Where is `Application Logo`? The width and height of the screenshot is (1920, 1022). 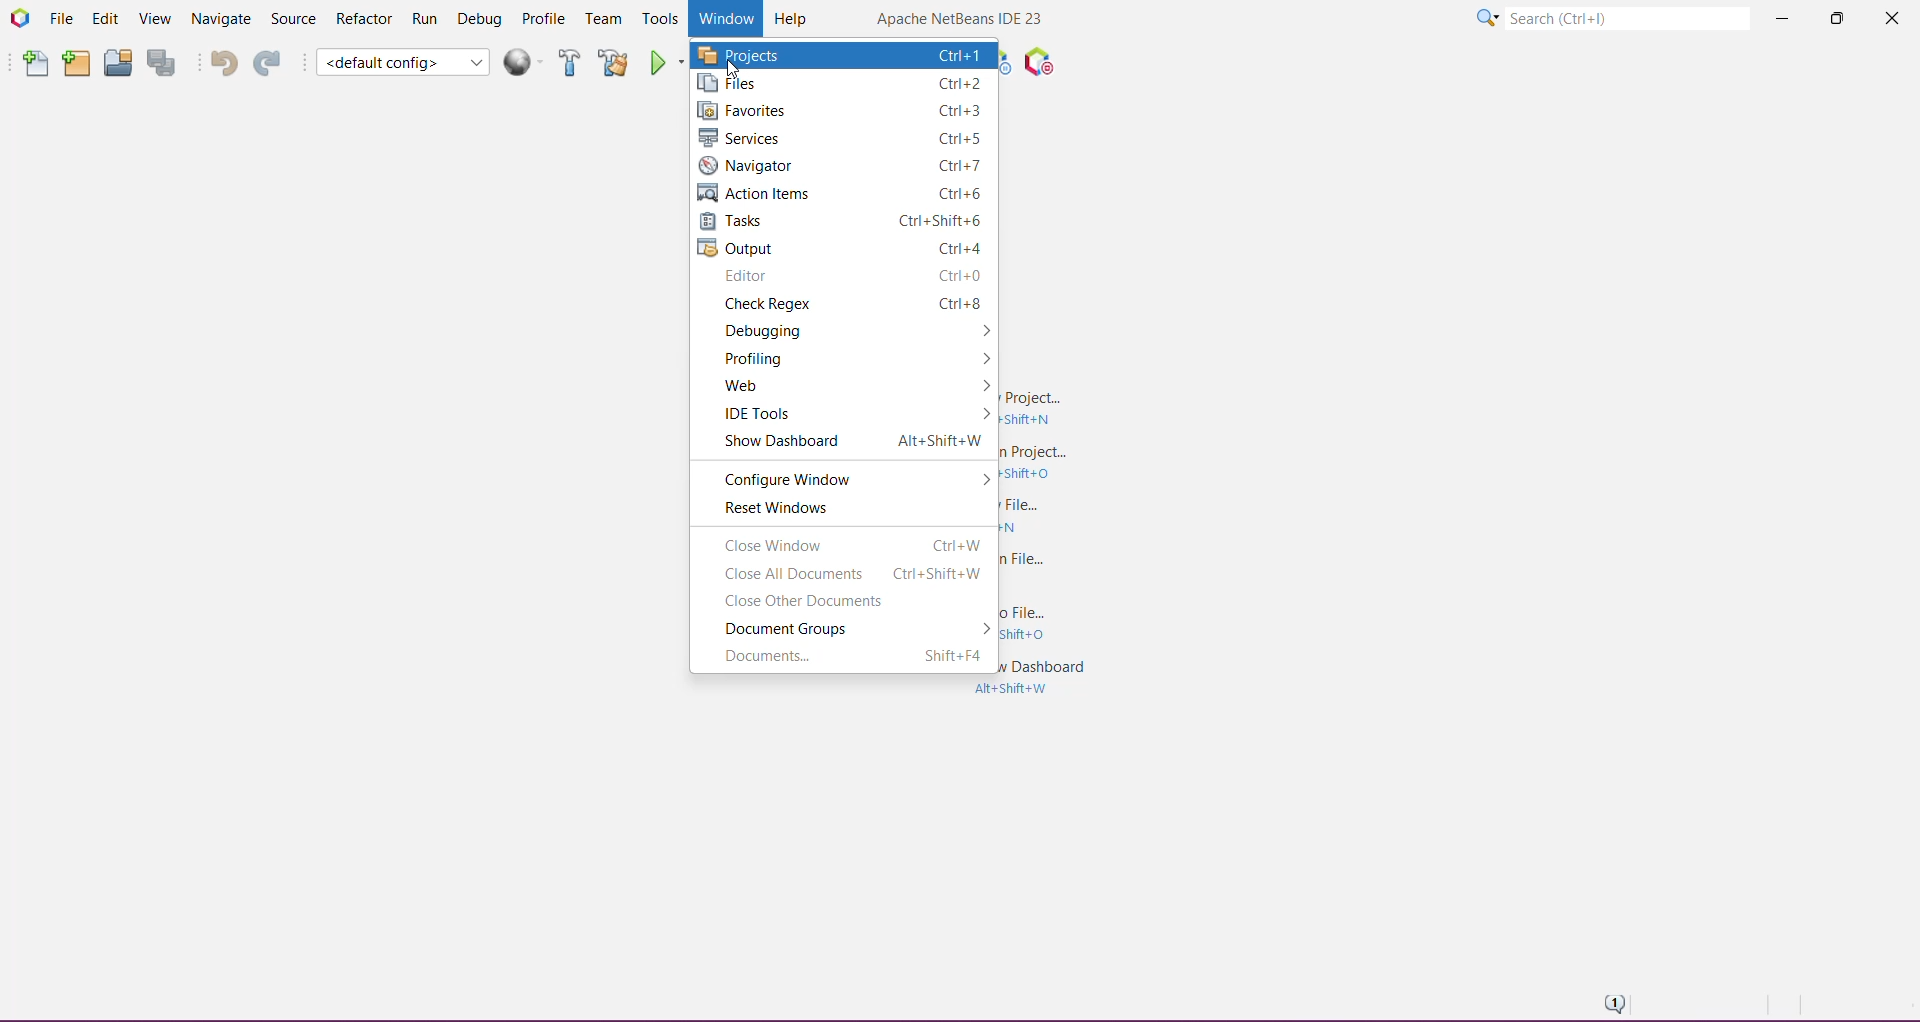
Application Logo is located at coordinates (19, 18).